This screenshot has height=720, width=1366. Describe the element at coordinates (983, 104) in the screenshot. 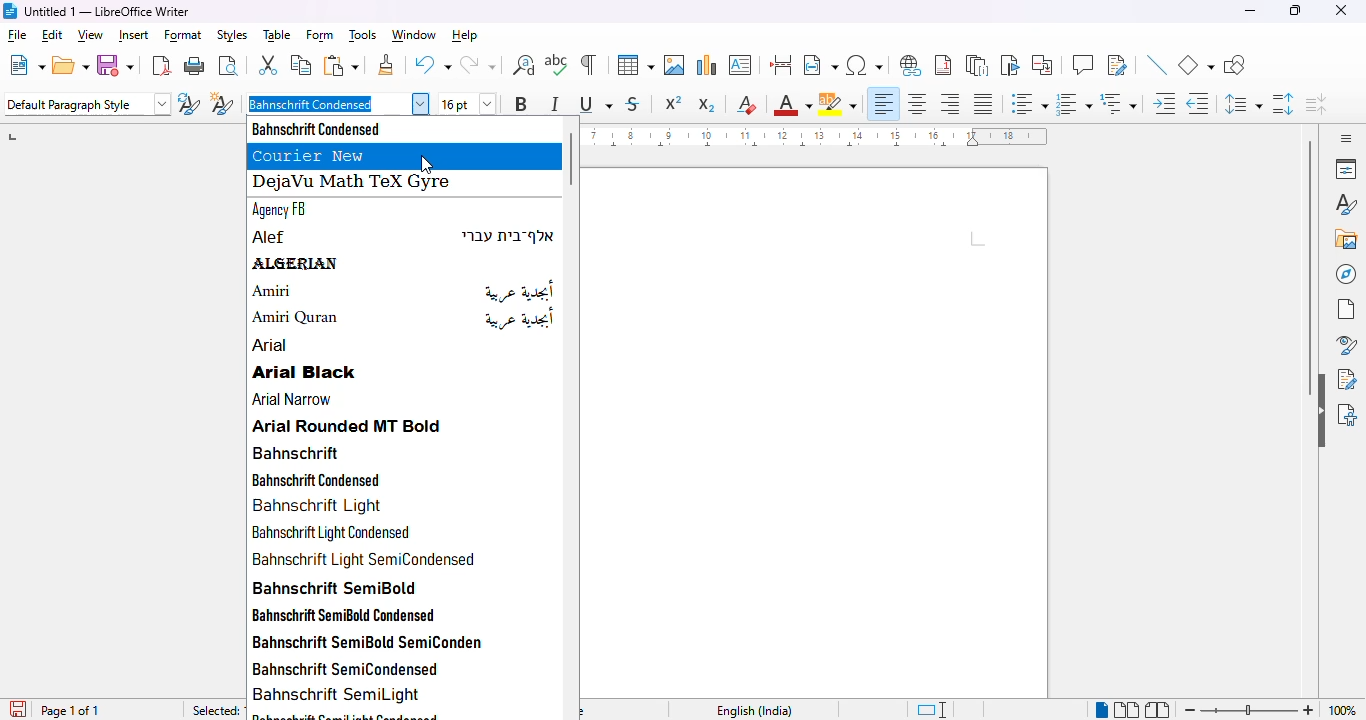

I see `justified` at that location.